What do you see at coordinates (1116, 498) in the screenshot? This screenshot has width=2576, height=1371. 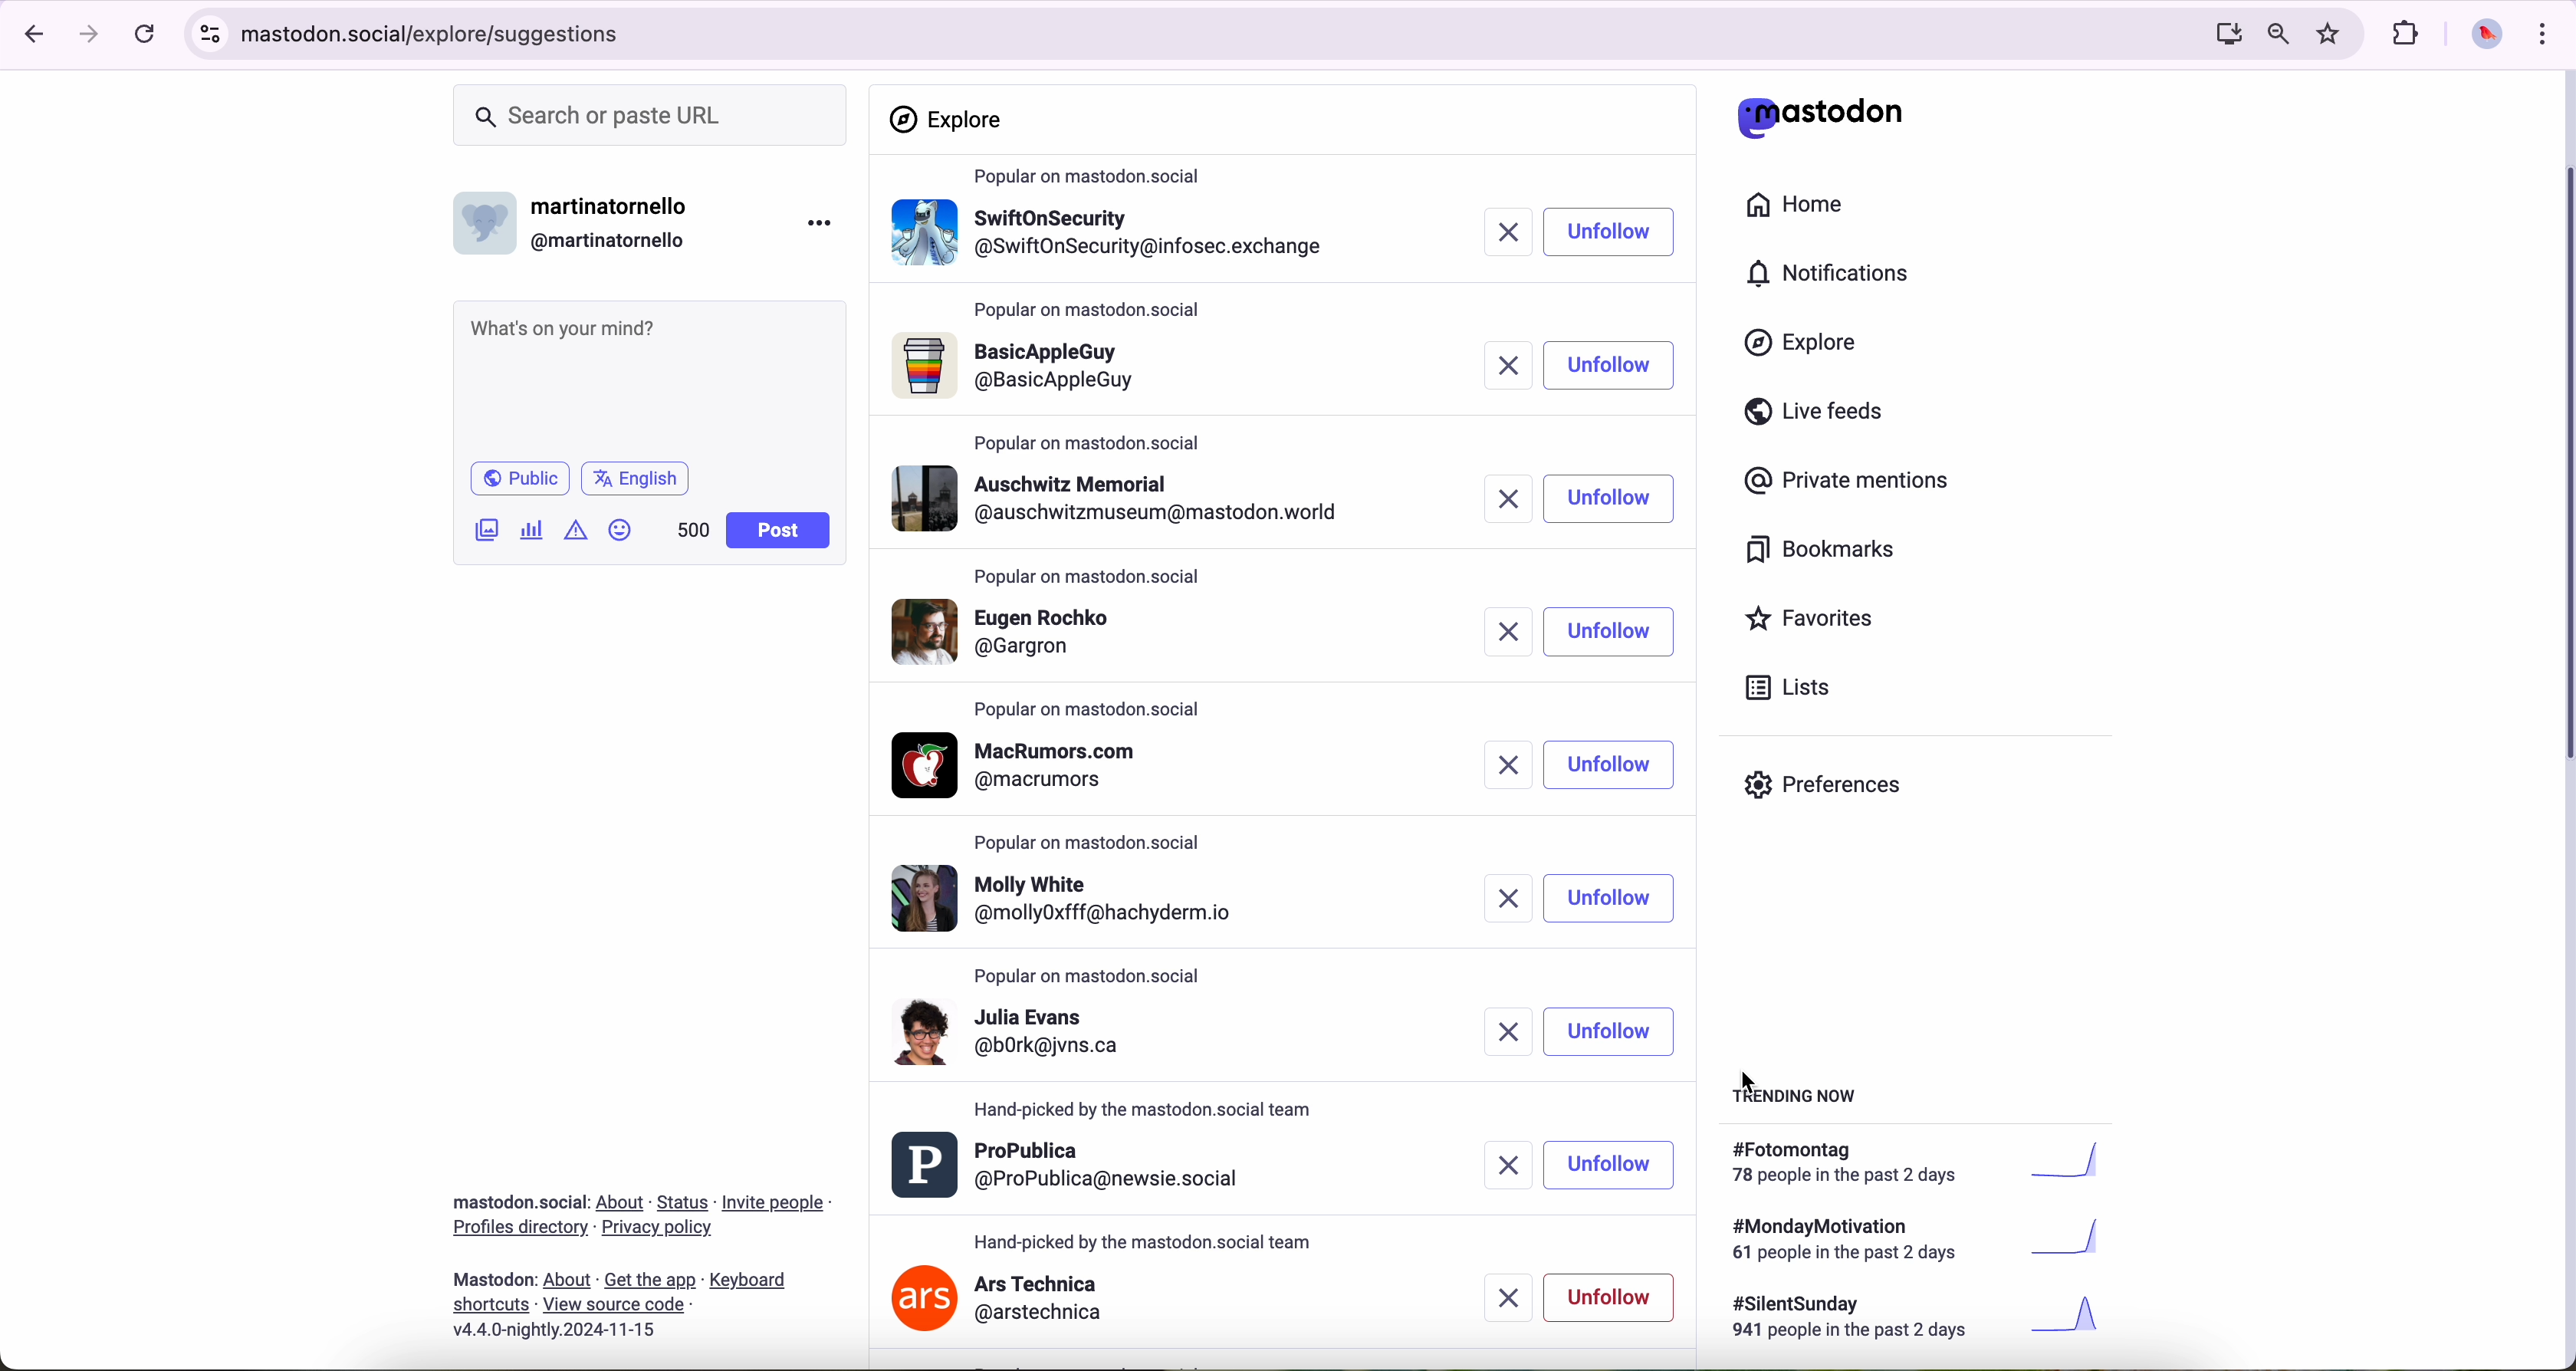 I see `profile` at bounding box center [1116, 498].